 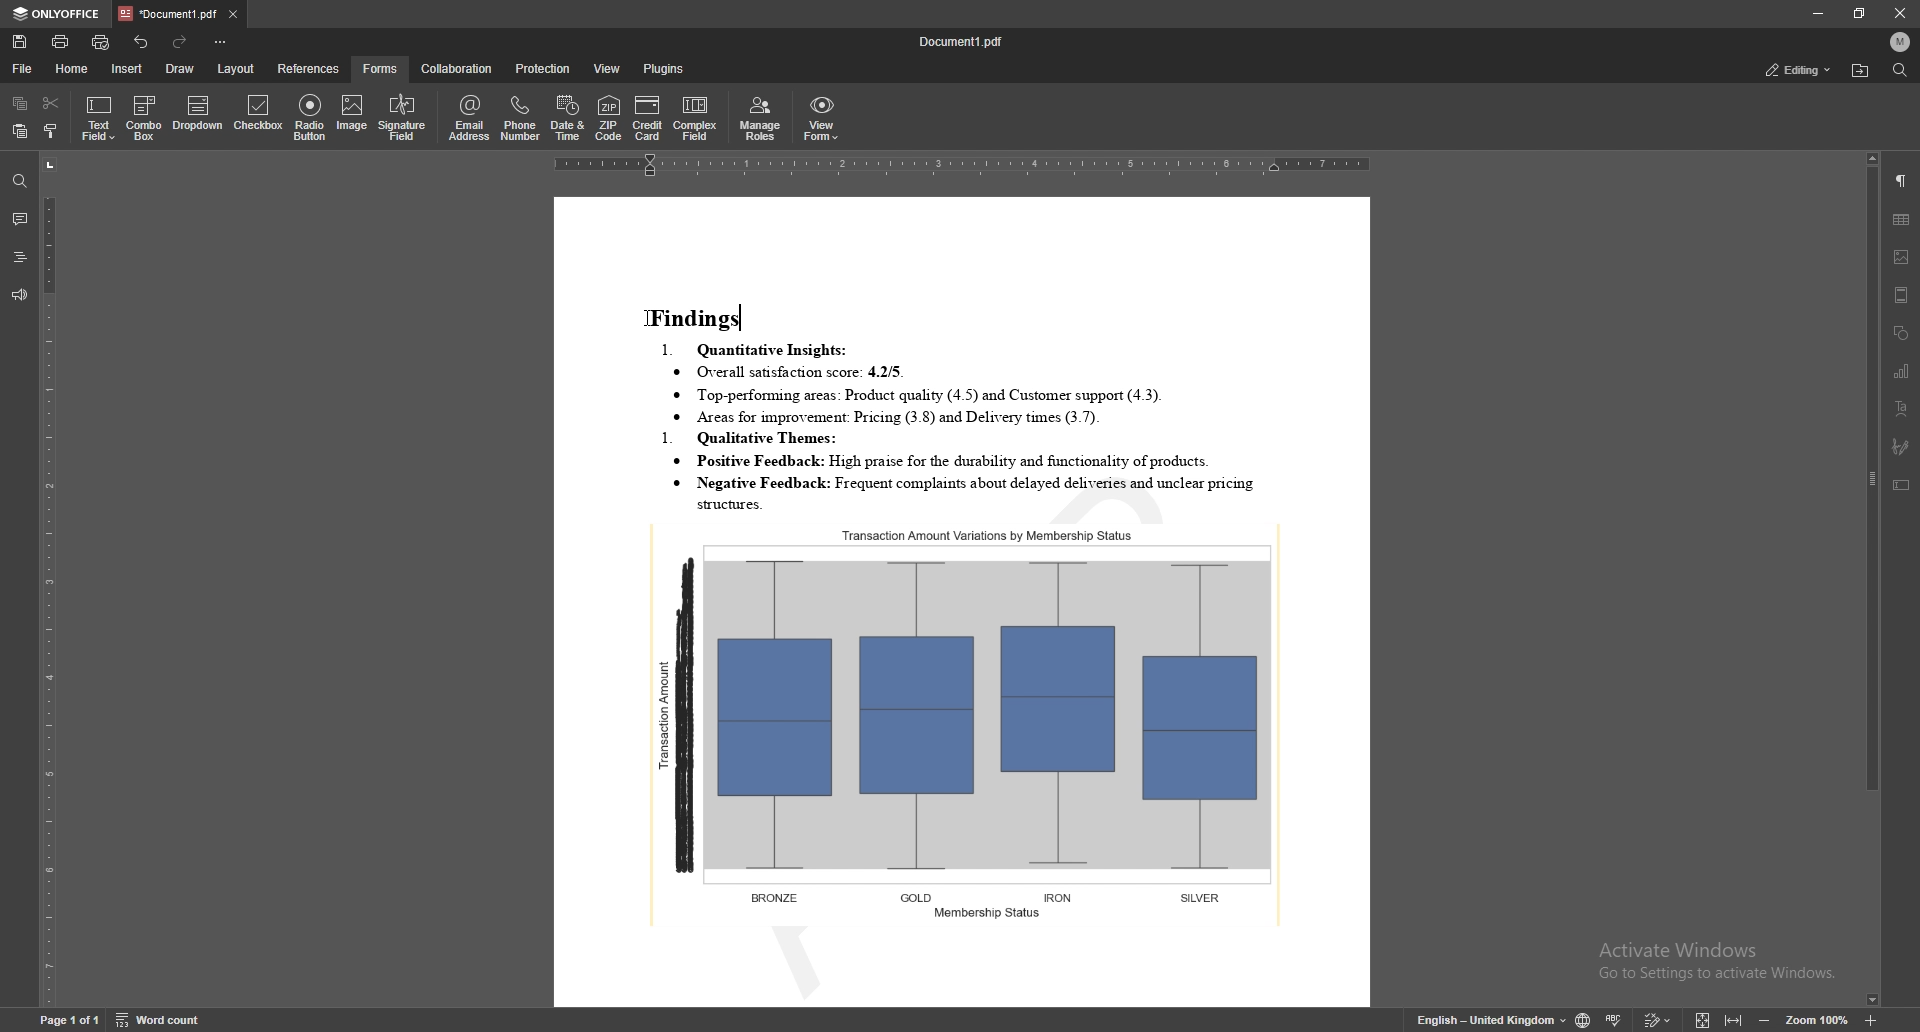 What do you see at coordinates (53, 130) in the screenshot?
I see `copy style` at bounding box center [53, 130].